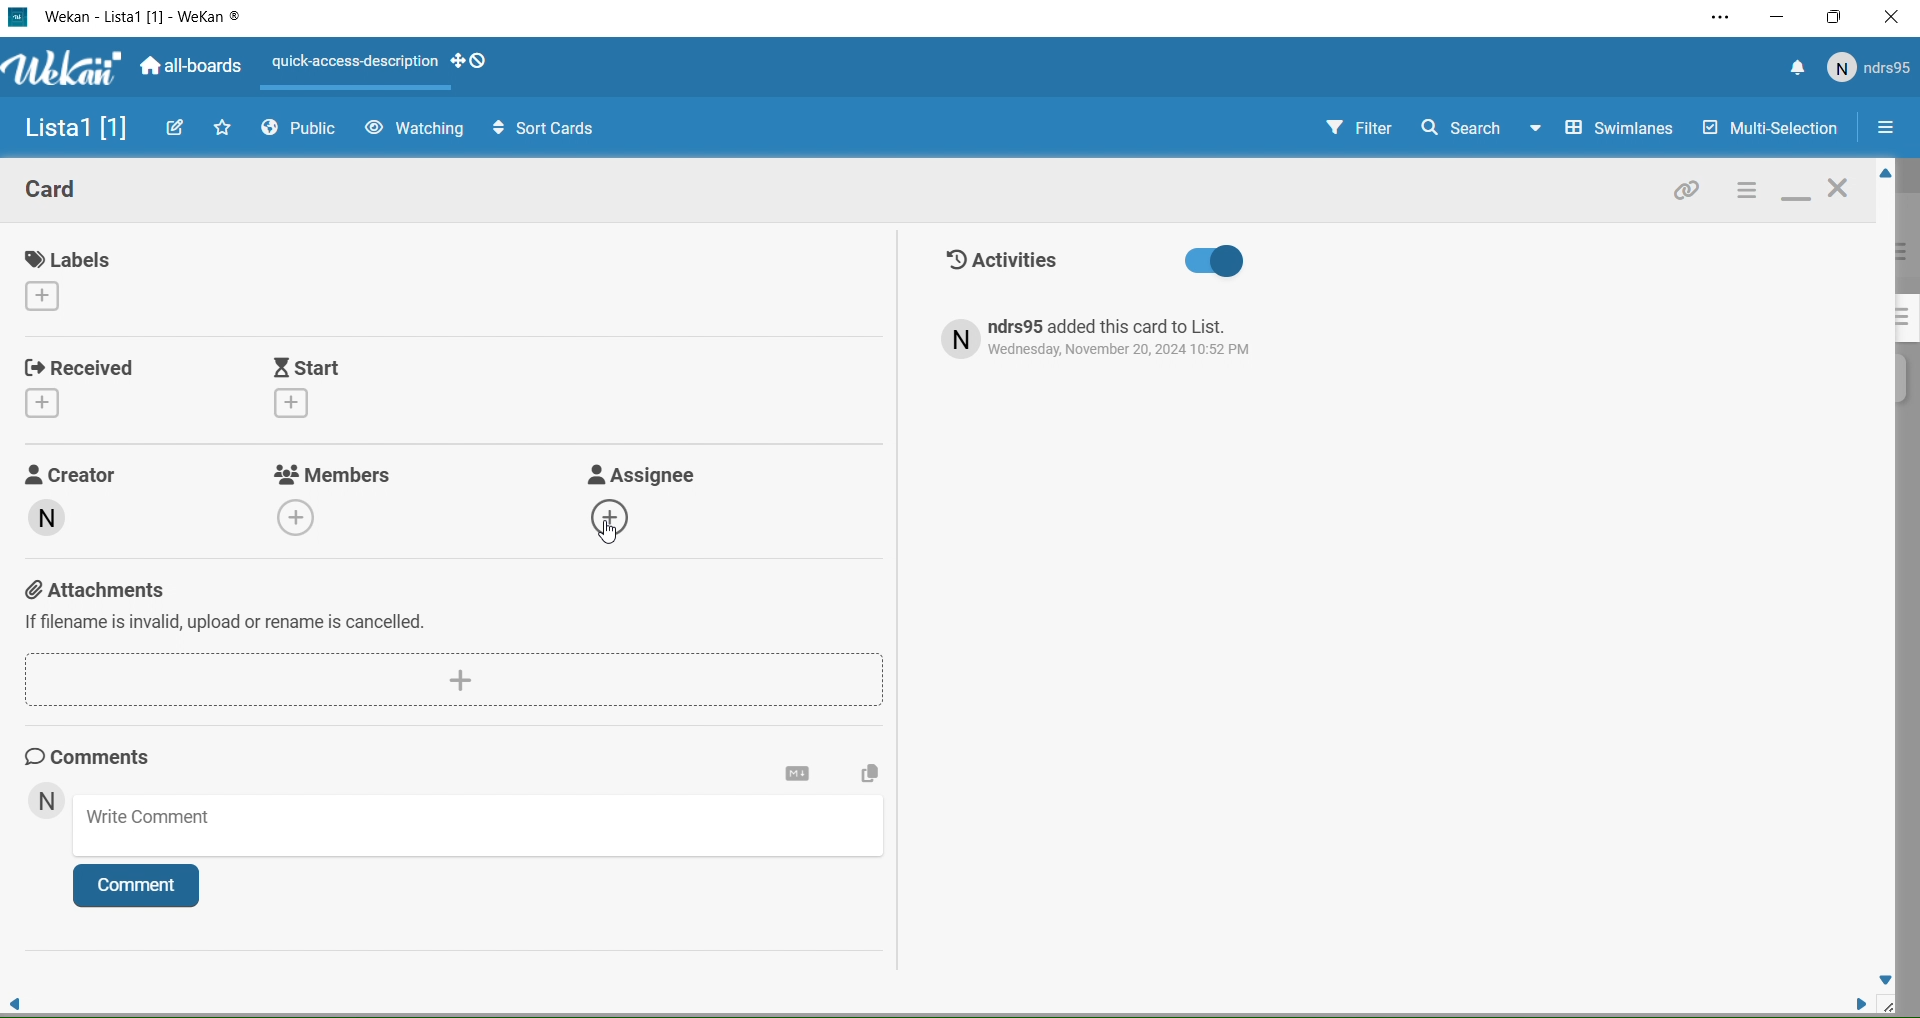 Image resolution: width=1920 pixels, height=1018 pixels. What do you see at coordinates (1688, 194) in the screenshot?
I see `attached` at bounding box center [1688, 194].